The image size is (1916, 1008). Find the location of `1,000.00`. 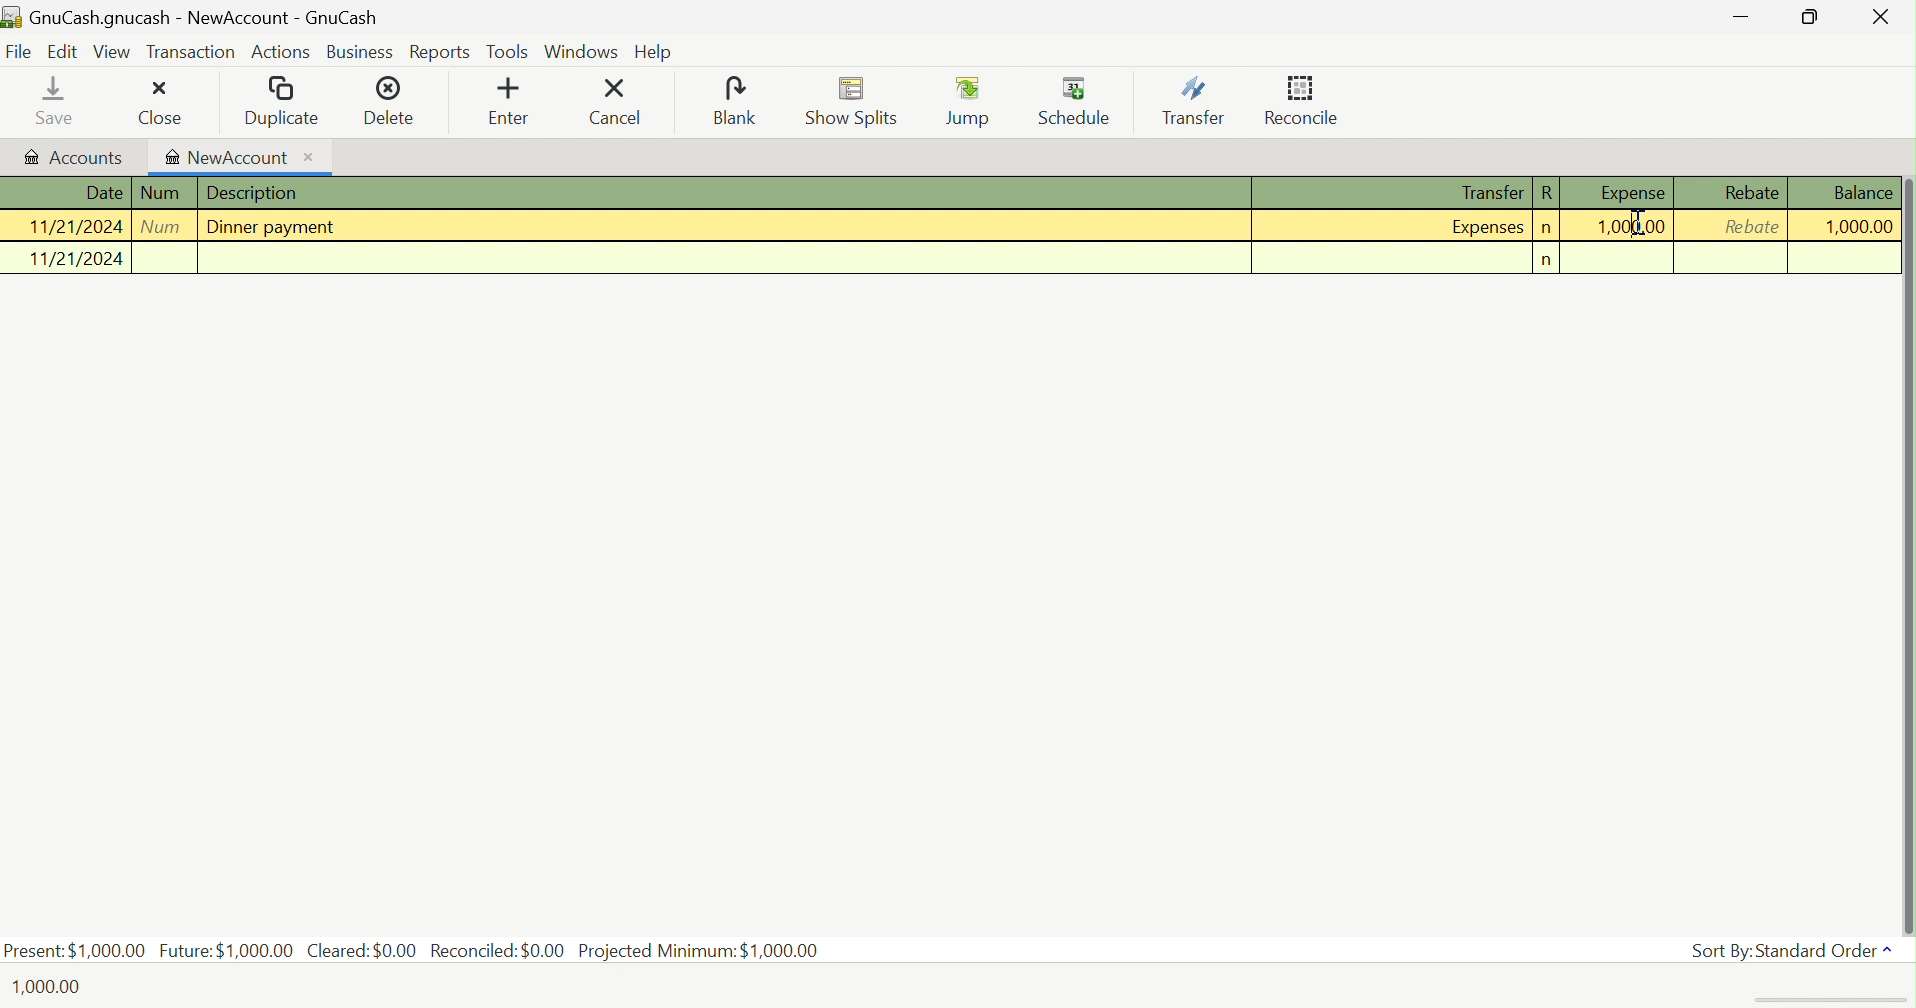

1,000.00 is located at coordinates (1857, 225).